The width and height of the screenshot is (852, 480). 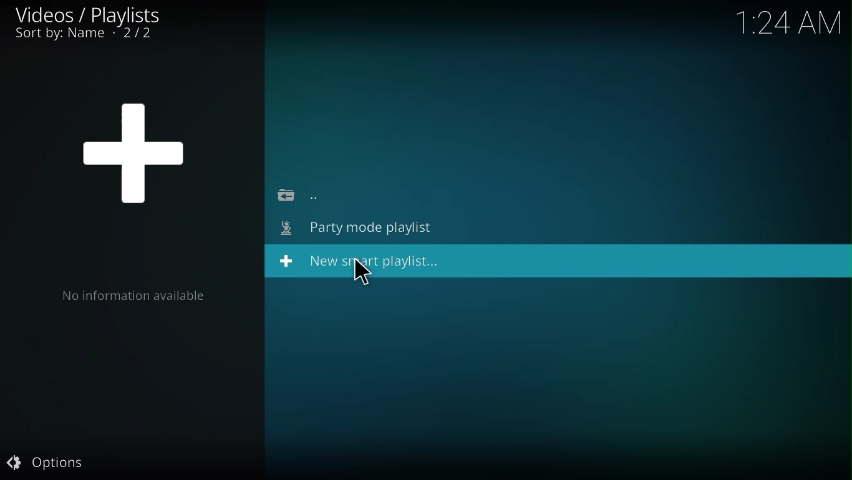 I want to click on videos, so click(x=92, y=14).